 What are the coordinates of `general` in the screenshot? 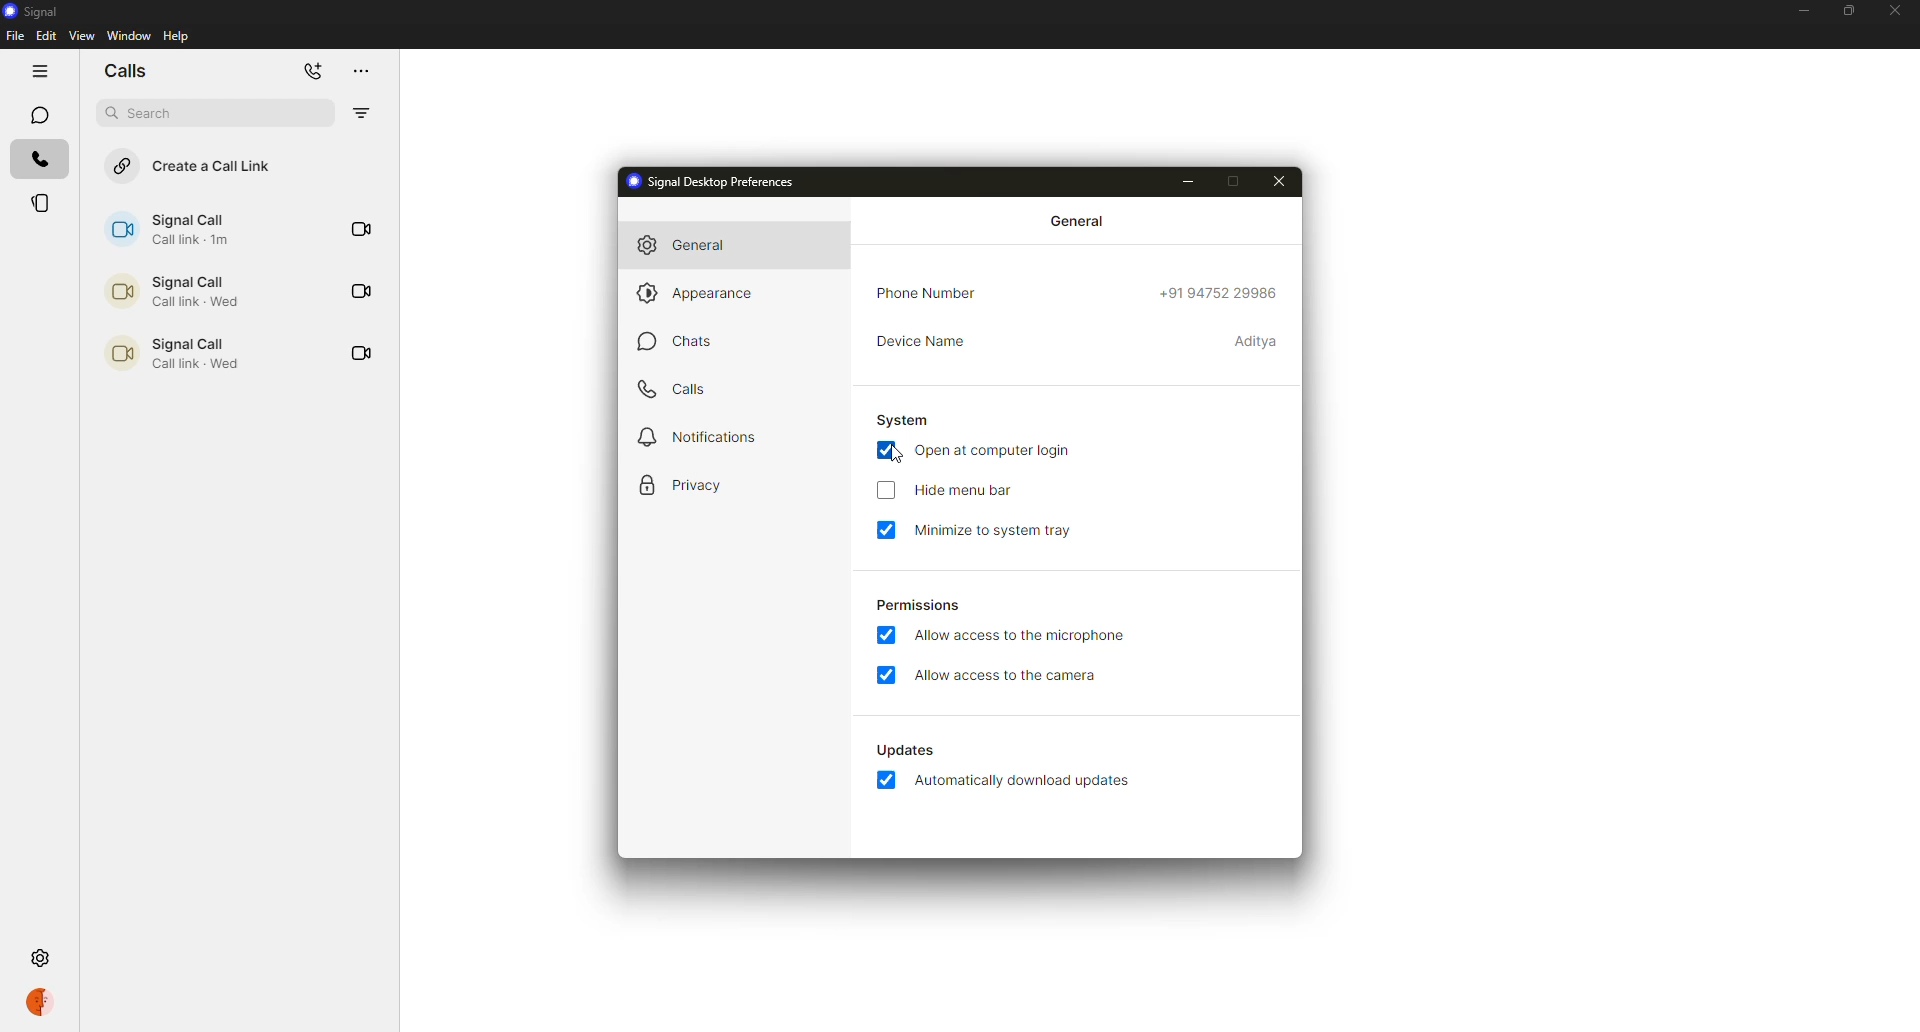 It's located at (692, 245).